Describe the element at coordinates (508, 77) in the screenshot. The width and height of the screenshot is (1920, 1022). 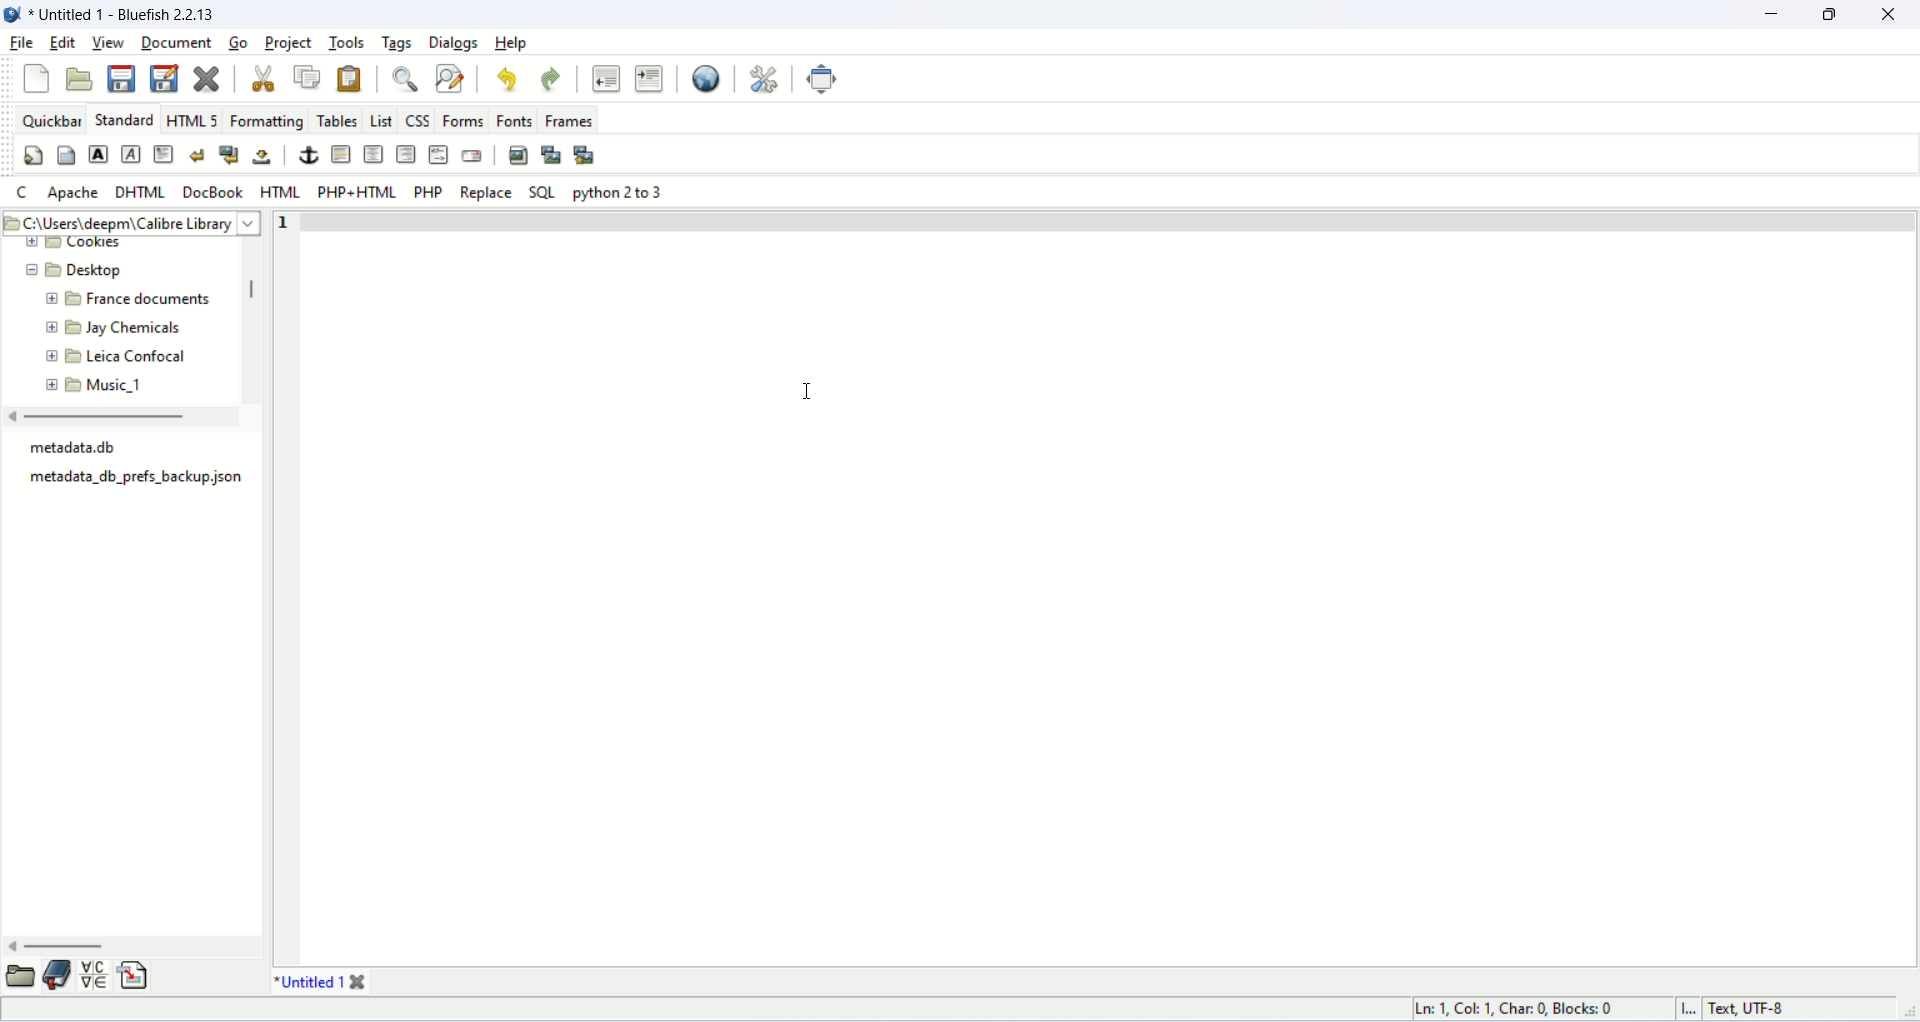
I see `undo` at that location.